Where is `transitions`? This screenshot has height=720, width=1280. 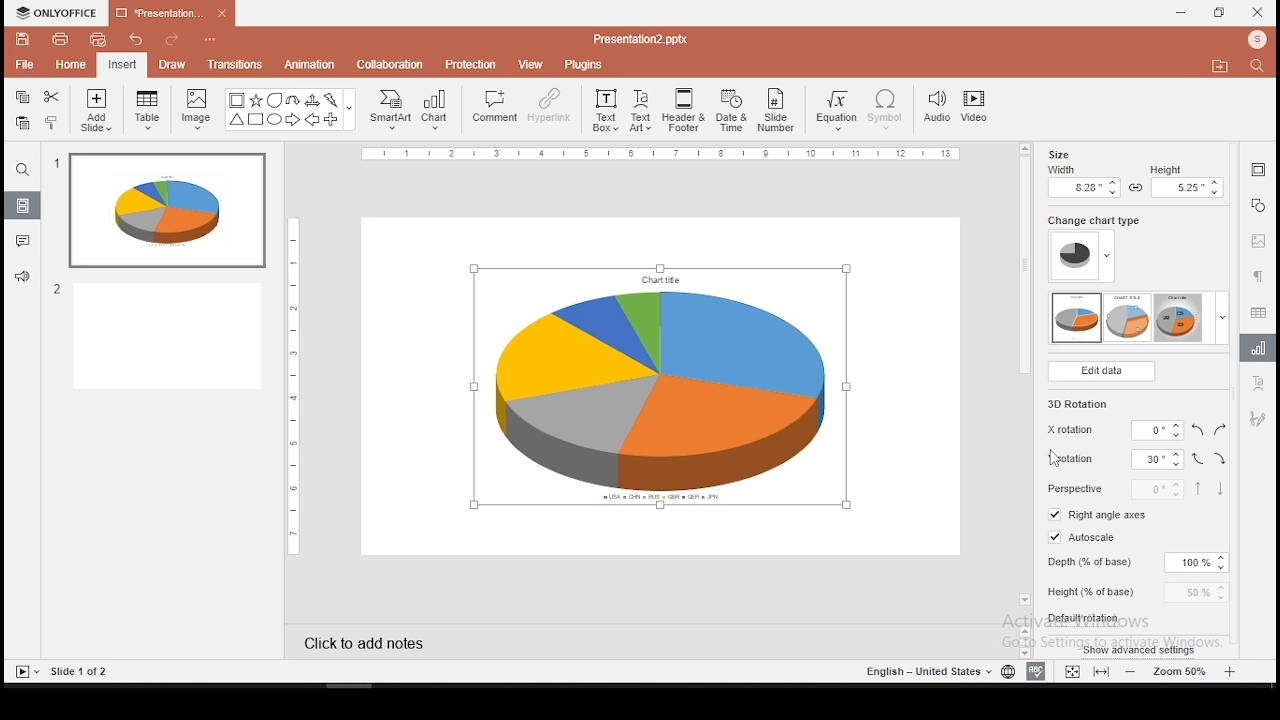 transitions is located at coordinates (235, 66).